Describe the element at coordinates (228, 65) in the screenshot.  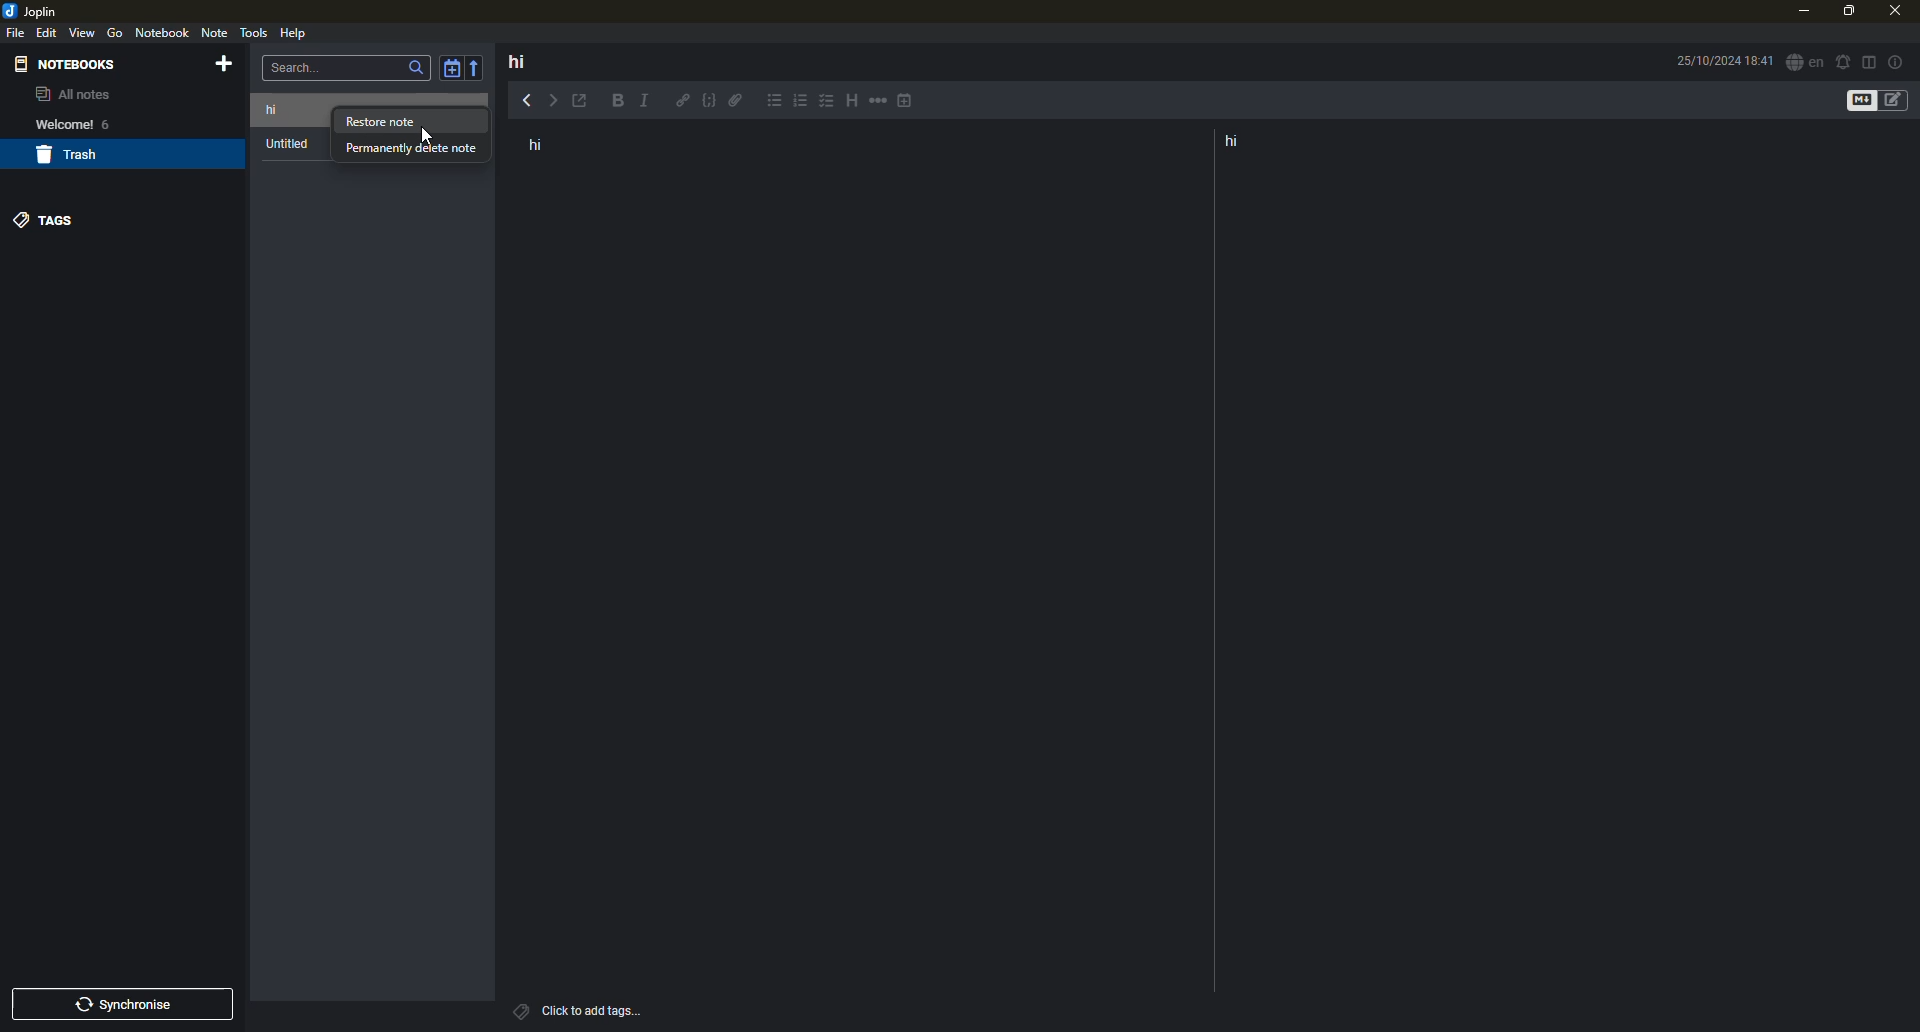
I see `add notebook` at that location.